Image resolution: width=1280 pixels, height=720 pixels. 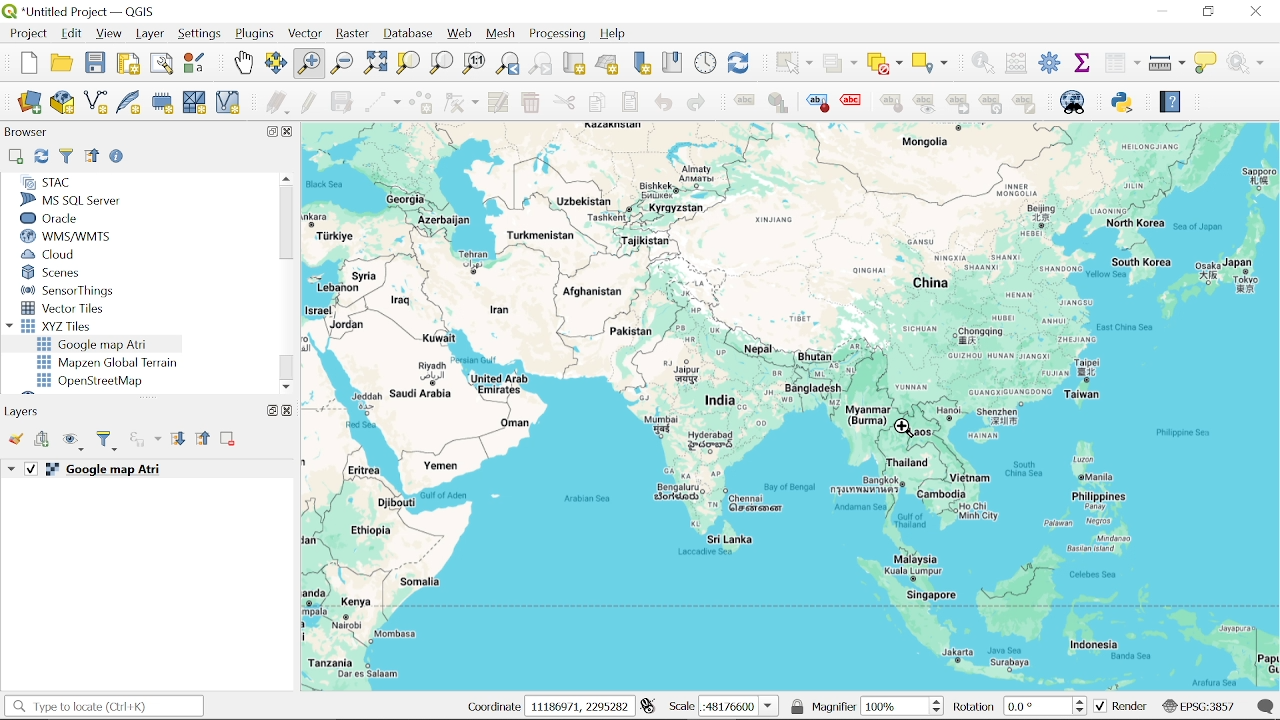 I want to click on Current window, so click(x=86, y=12).